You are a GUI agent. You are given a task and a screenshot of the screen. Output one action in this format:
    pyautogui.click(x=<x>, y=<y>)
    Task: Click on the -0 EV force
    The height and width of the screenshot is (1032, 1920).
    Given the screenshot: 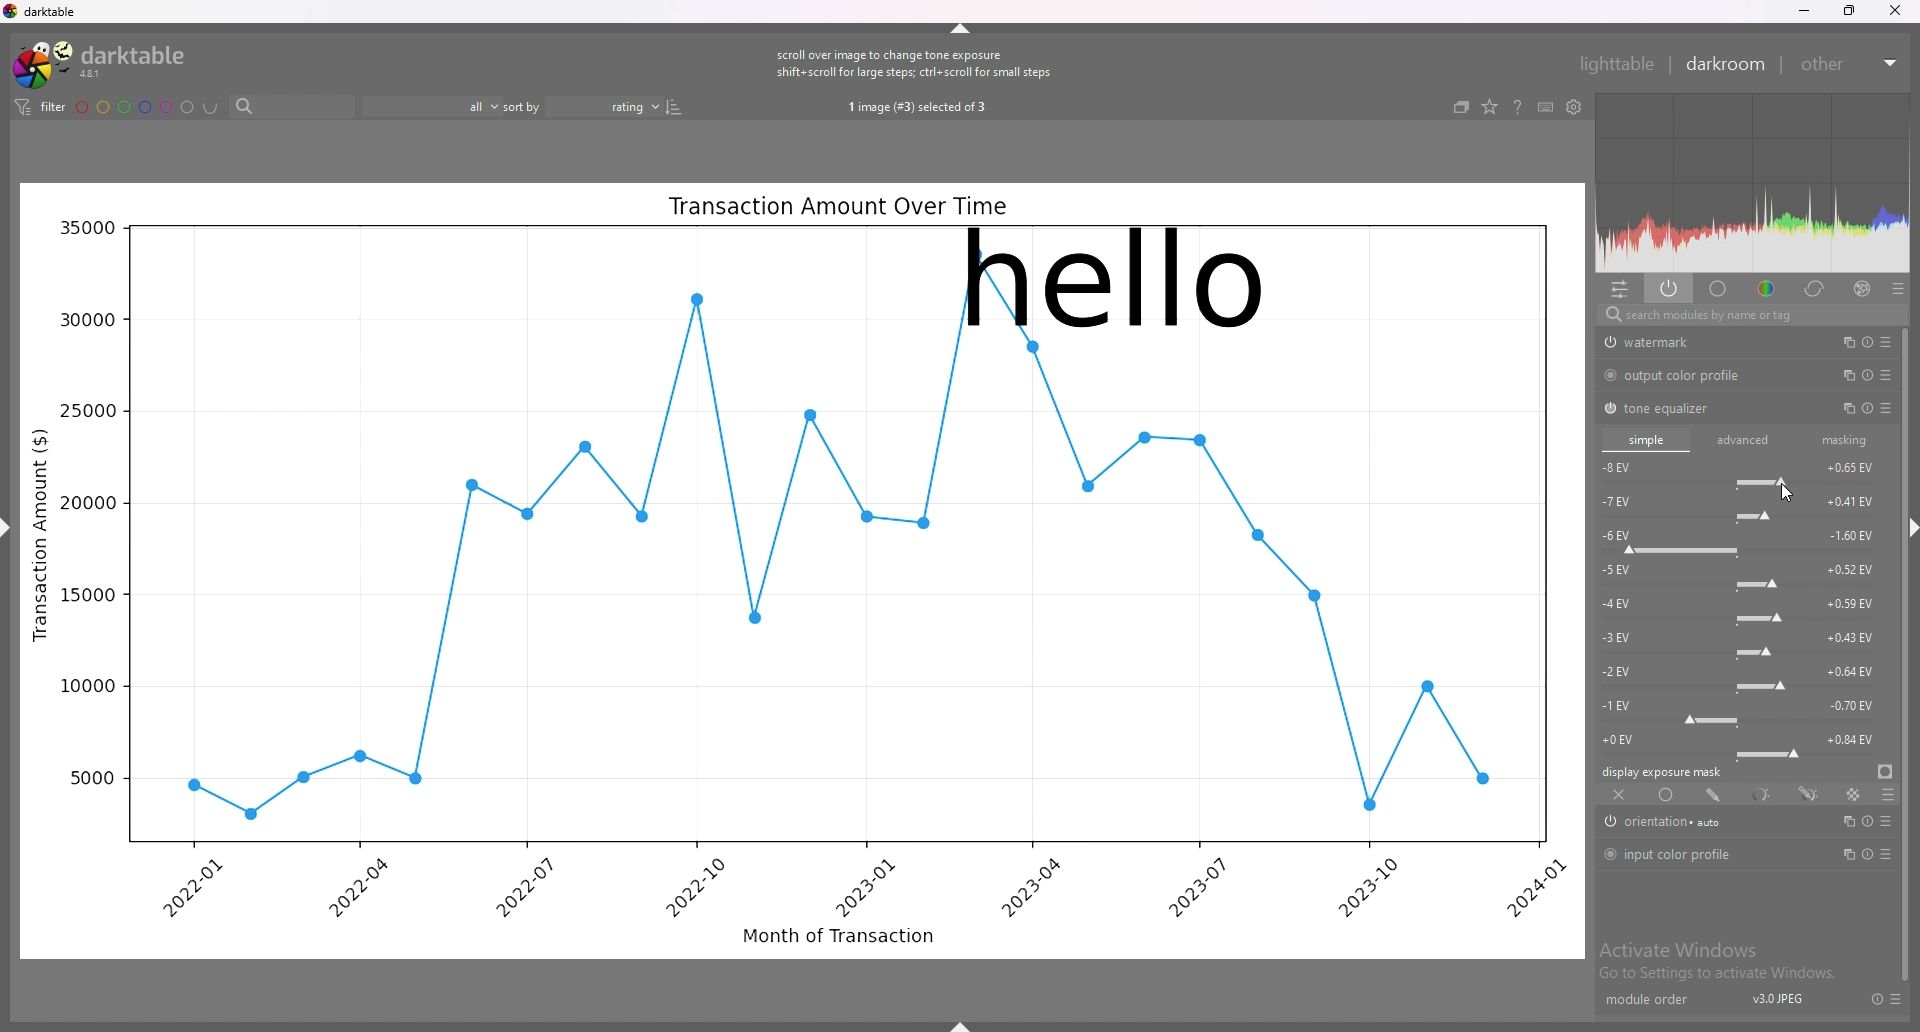 What is the action you would take?
    pyautogui.click(x=1743, y=744)
    